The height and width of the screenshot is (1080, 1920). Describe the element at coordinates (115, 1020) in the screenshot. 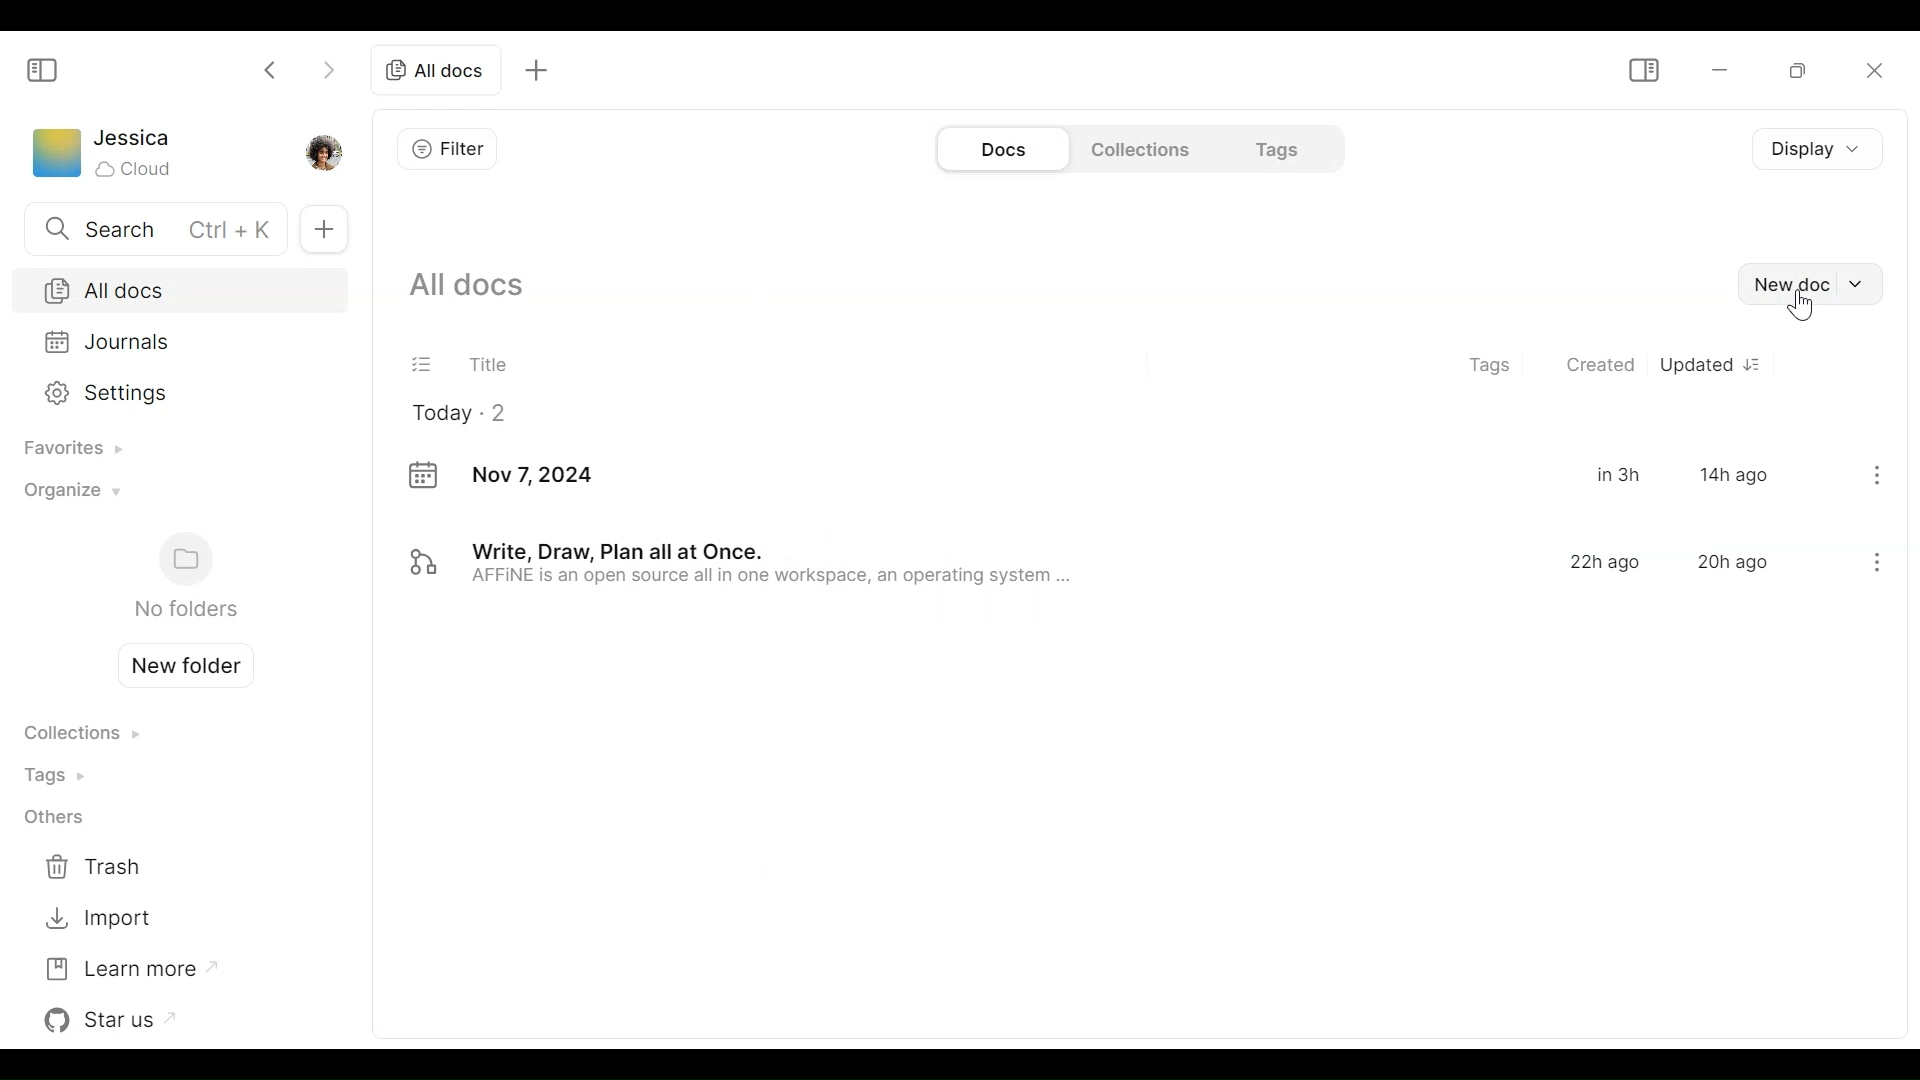

I see `Star us` at that location.